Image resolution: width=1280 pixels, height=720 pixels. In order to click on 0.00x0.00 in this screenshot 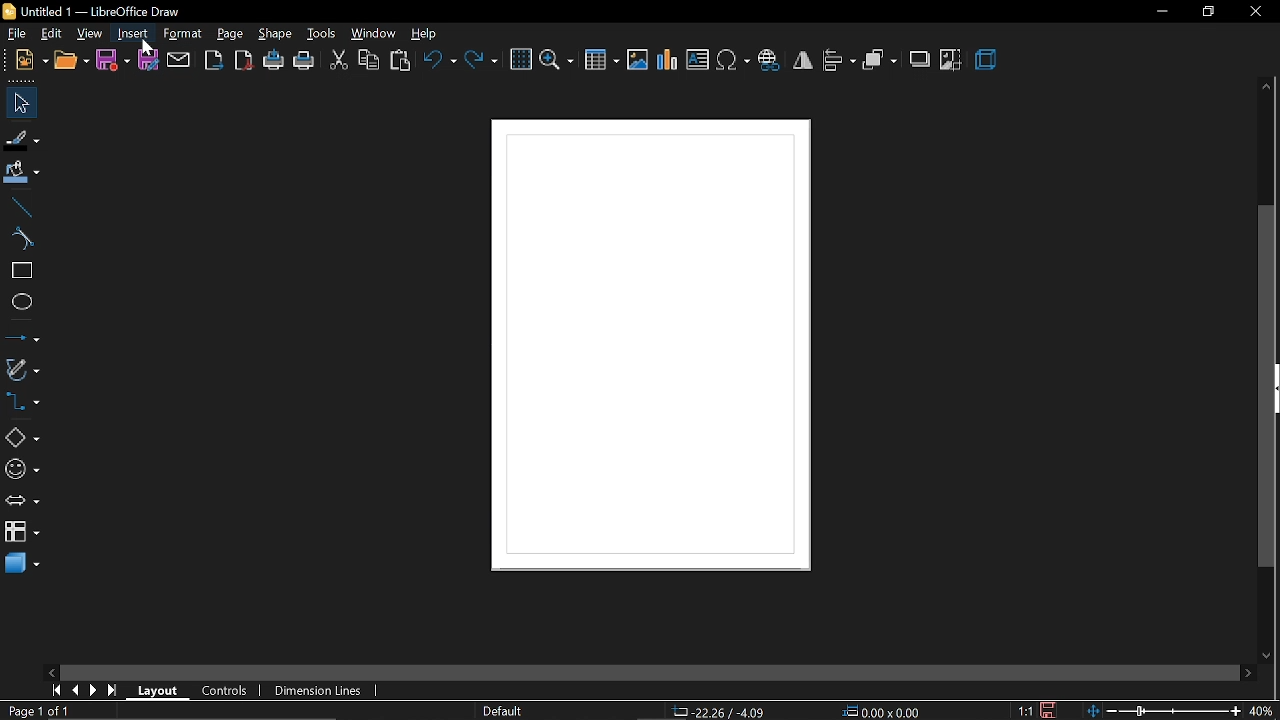, I will do `click(886, 712)`.